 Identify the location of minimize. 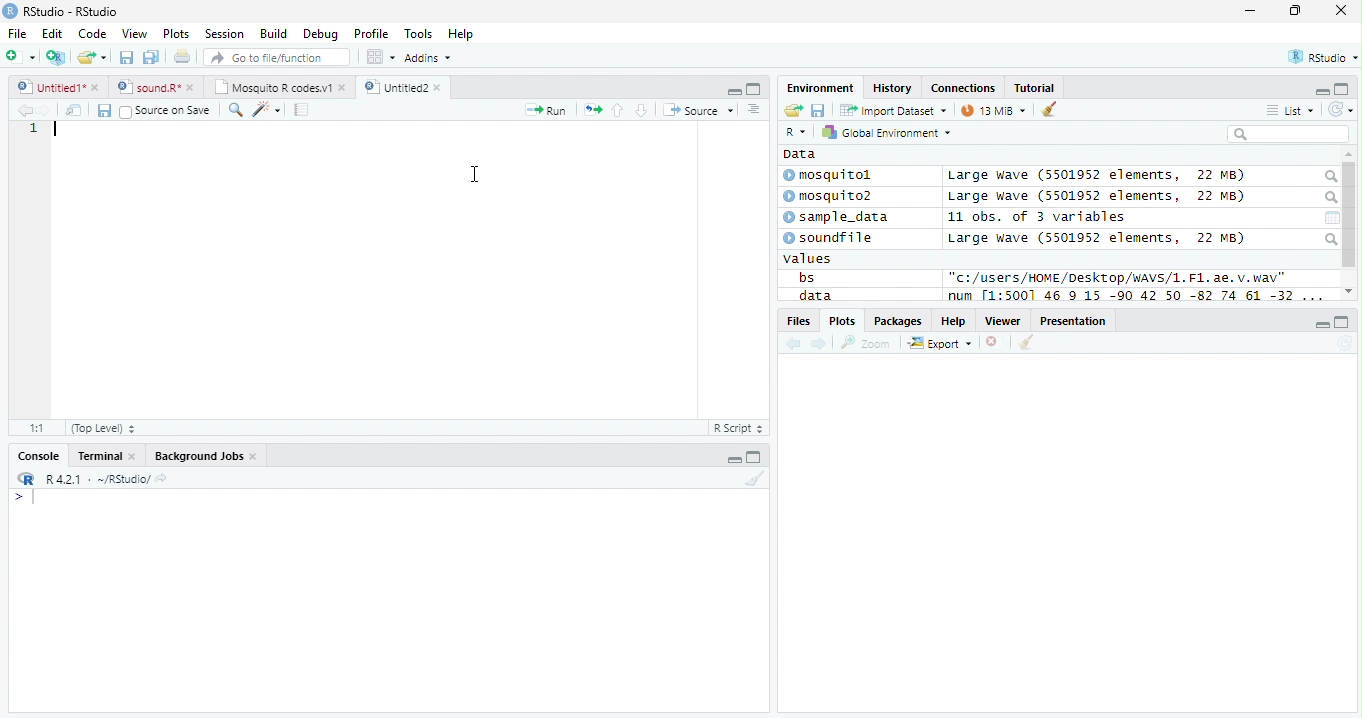
(1322, 323).